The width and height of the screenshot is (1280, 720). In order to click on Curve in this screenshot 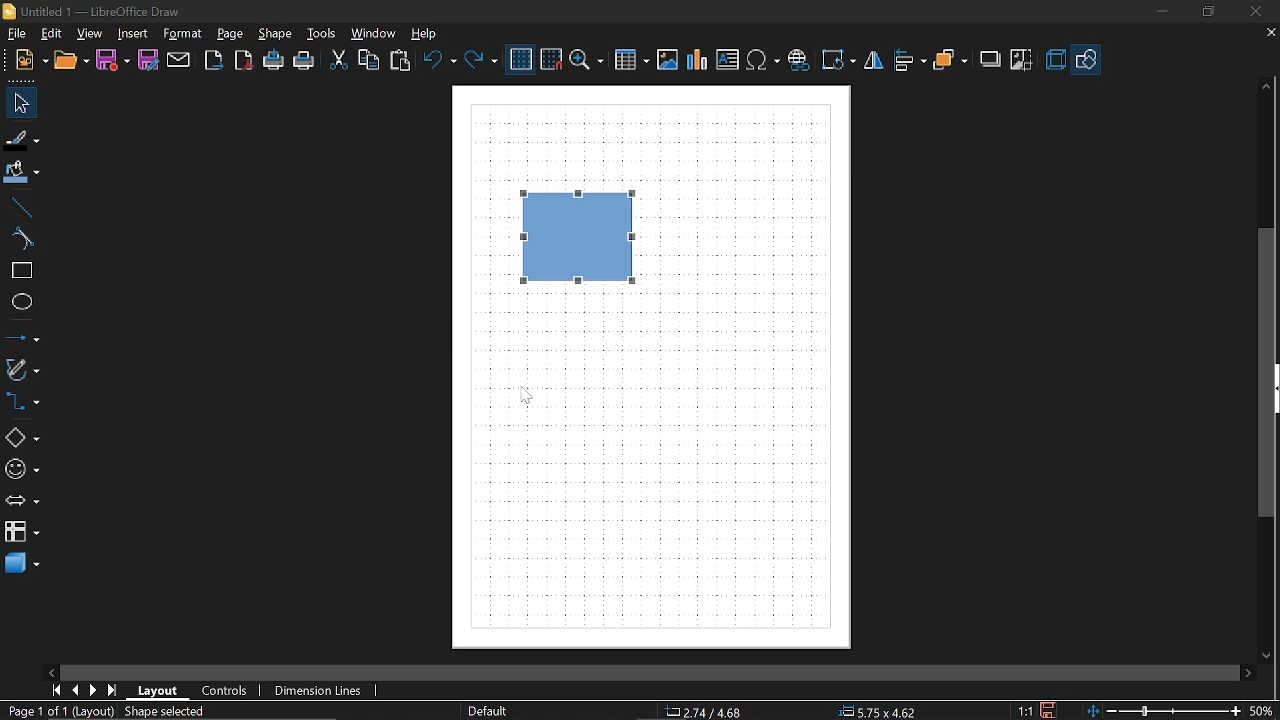, I will do `click(19, 240)`.